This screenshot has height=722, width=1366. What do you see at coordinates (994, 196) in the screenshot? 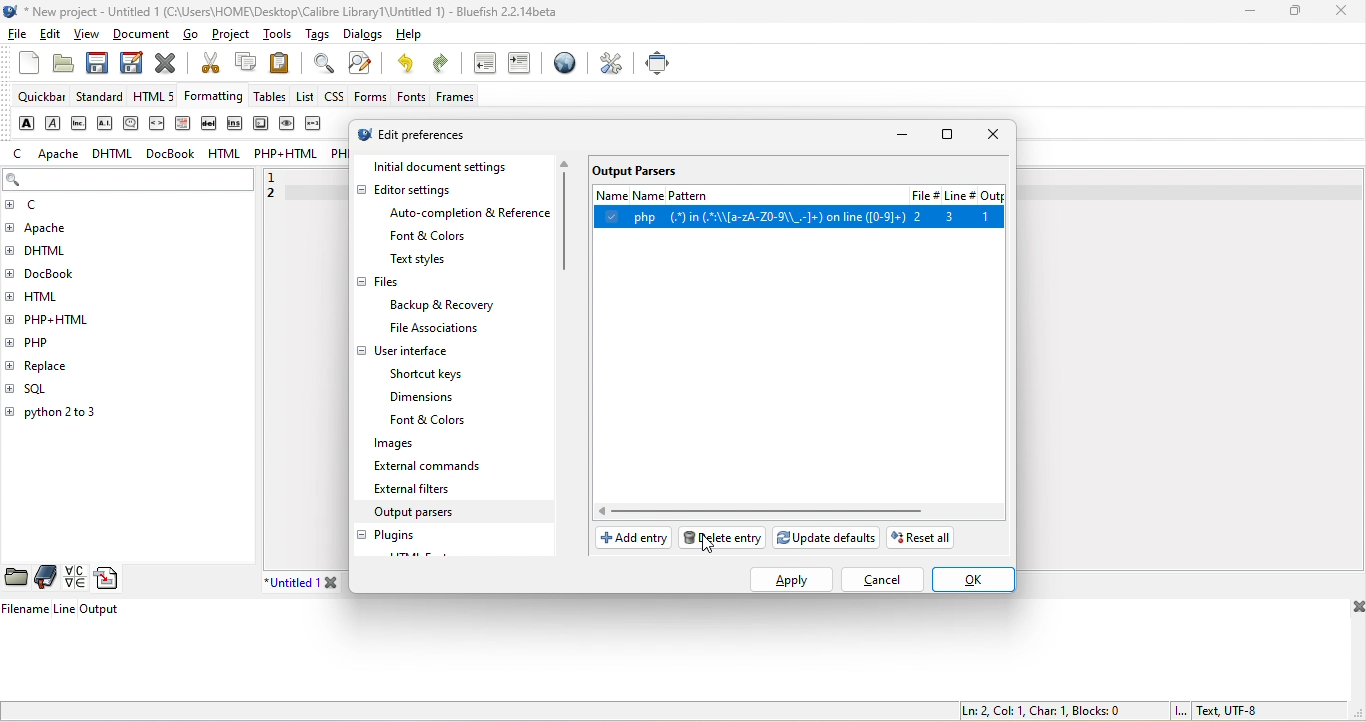
I see `output` at bounding box center [994, 196].